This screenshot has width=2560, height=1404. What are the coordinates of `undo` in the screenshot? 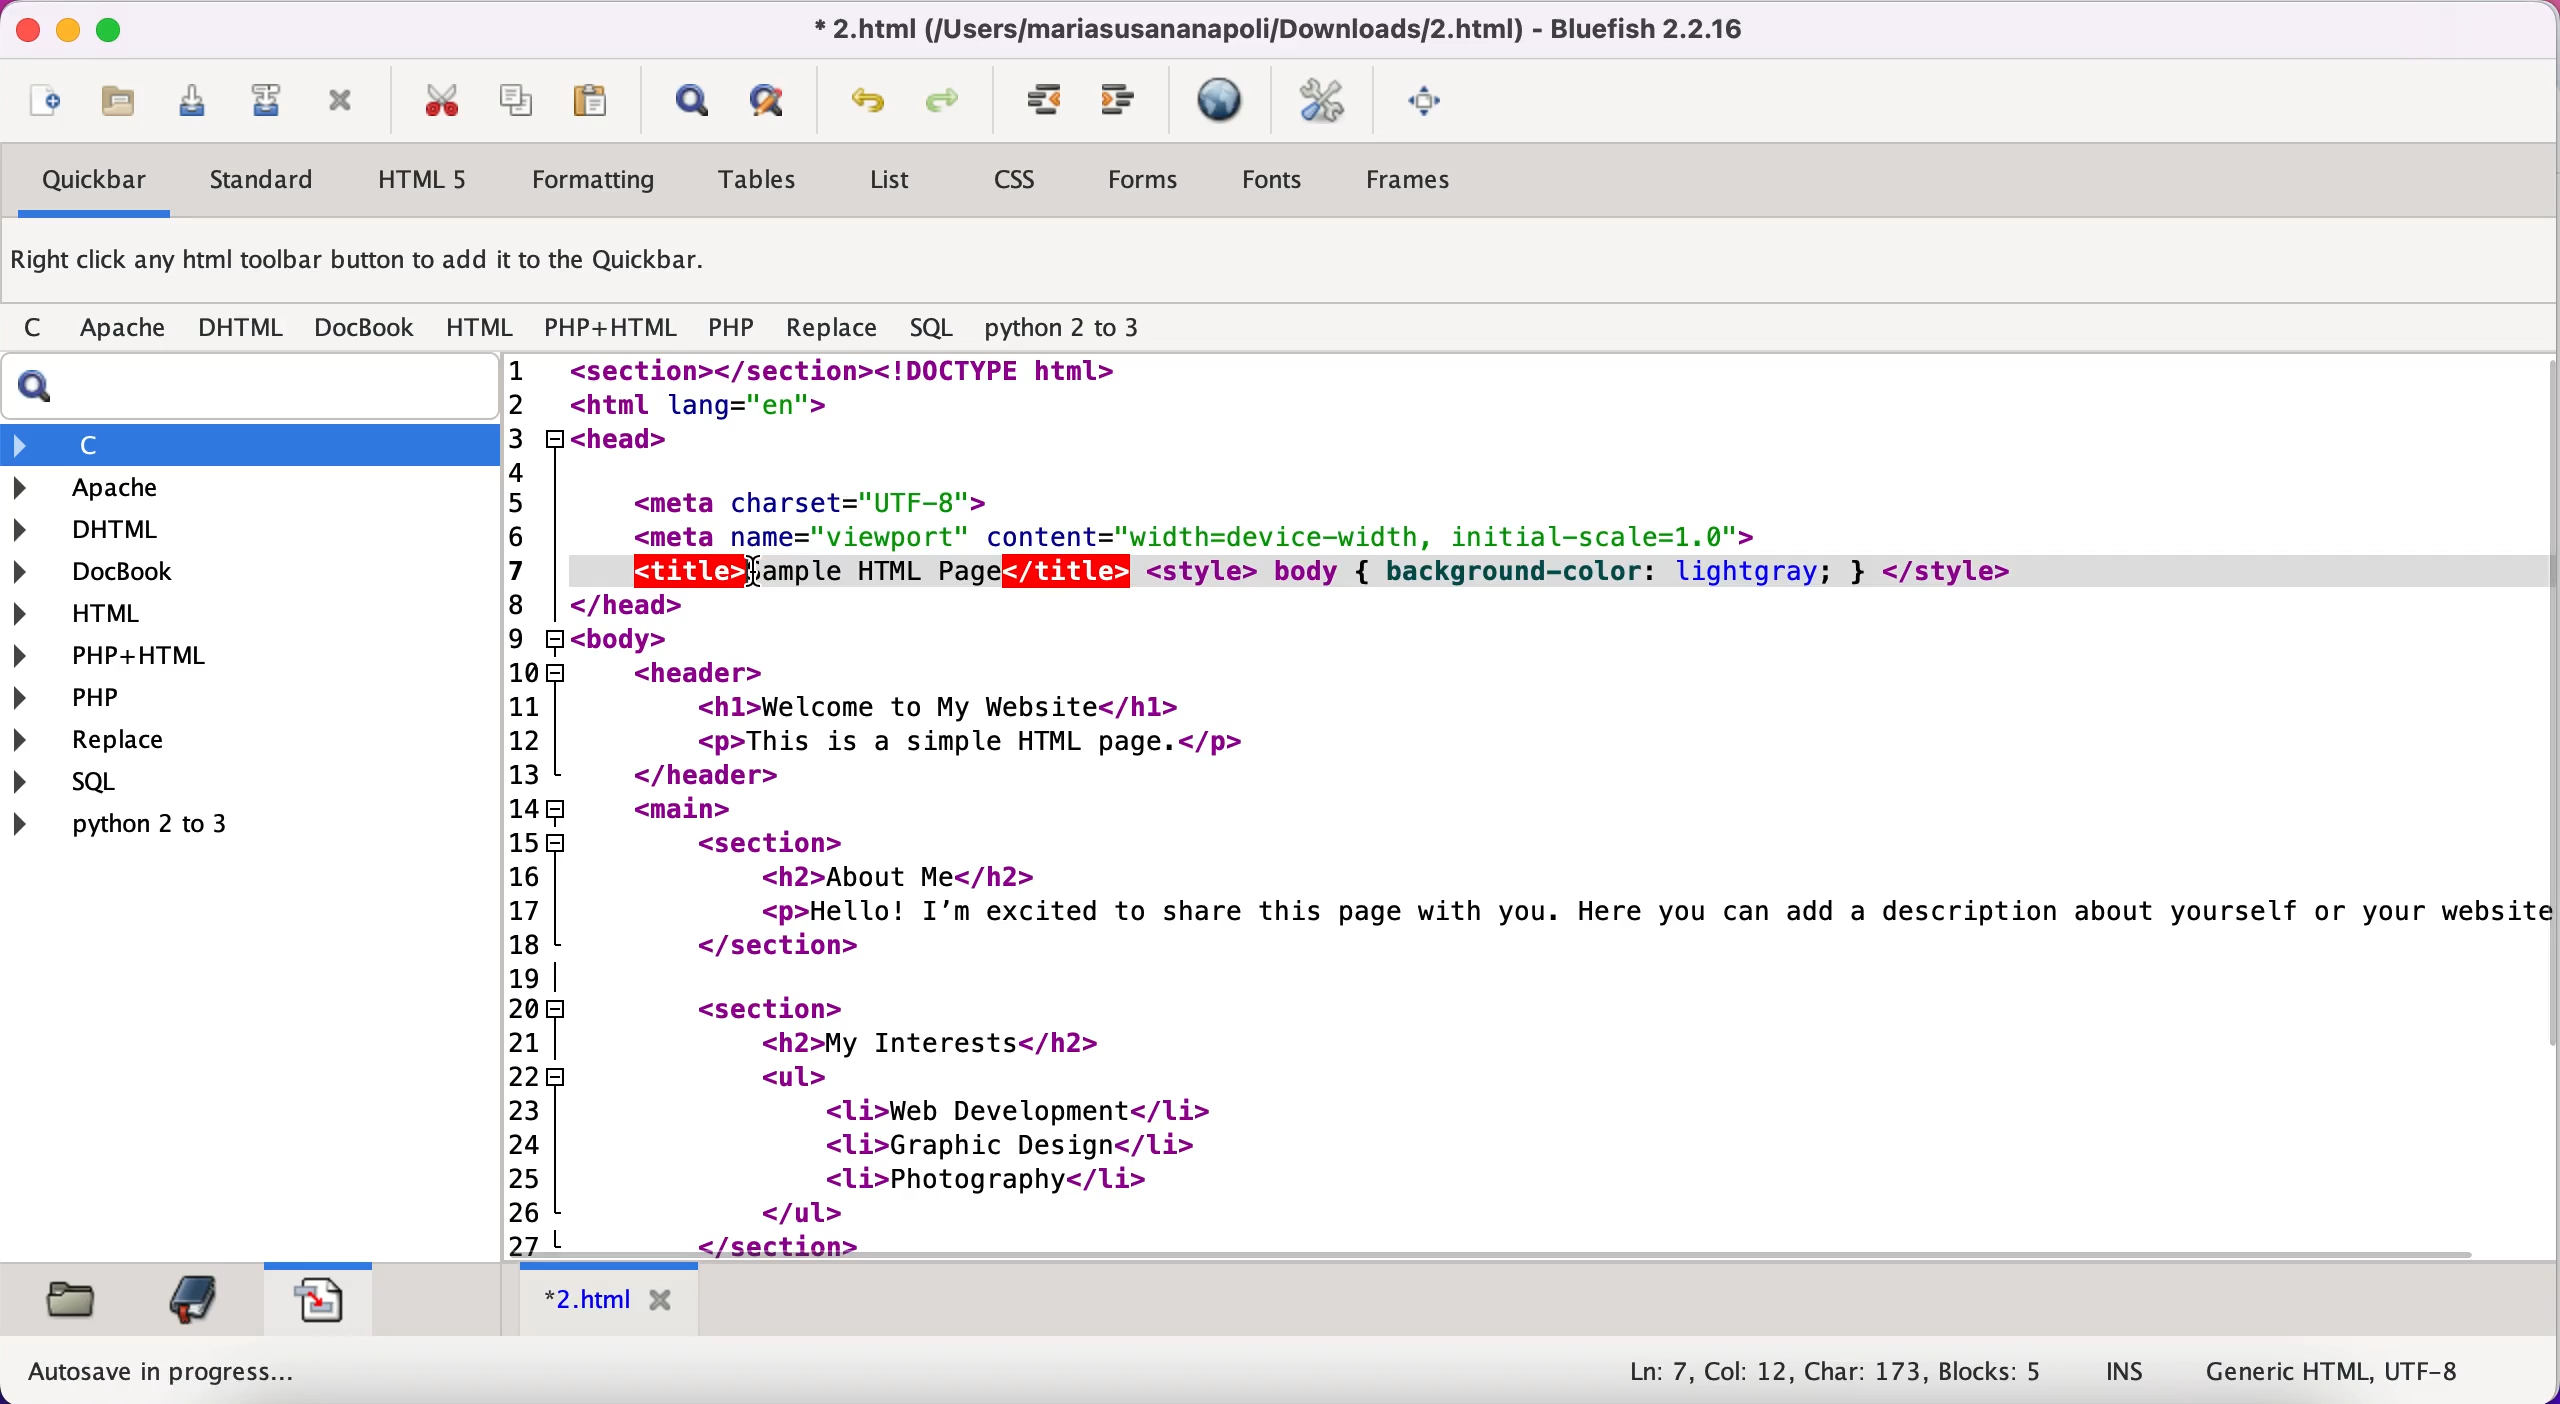 It's located at (869, 106).